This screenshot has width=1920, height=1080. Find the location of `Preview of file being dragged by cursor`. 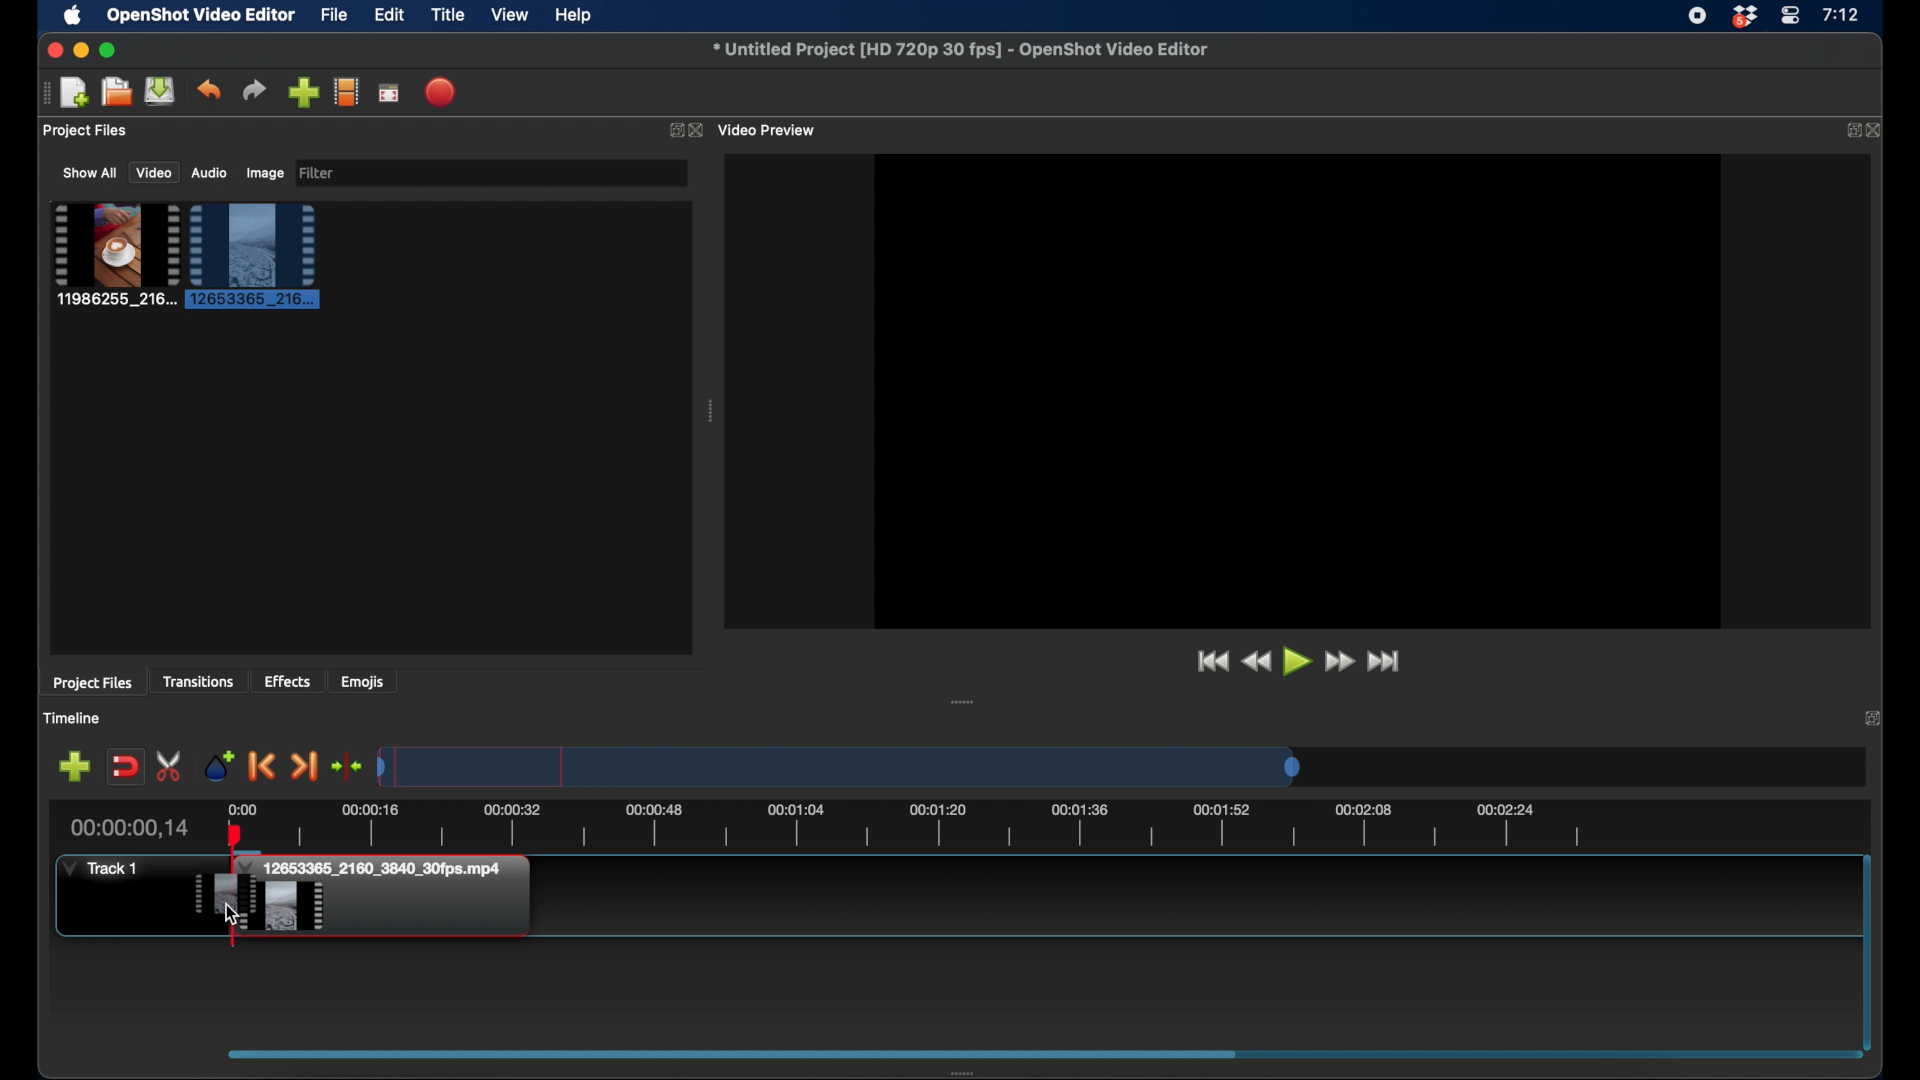

Preview of file being dragged by cursor is located at coordinates (223, 893).